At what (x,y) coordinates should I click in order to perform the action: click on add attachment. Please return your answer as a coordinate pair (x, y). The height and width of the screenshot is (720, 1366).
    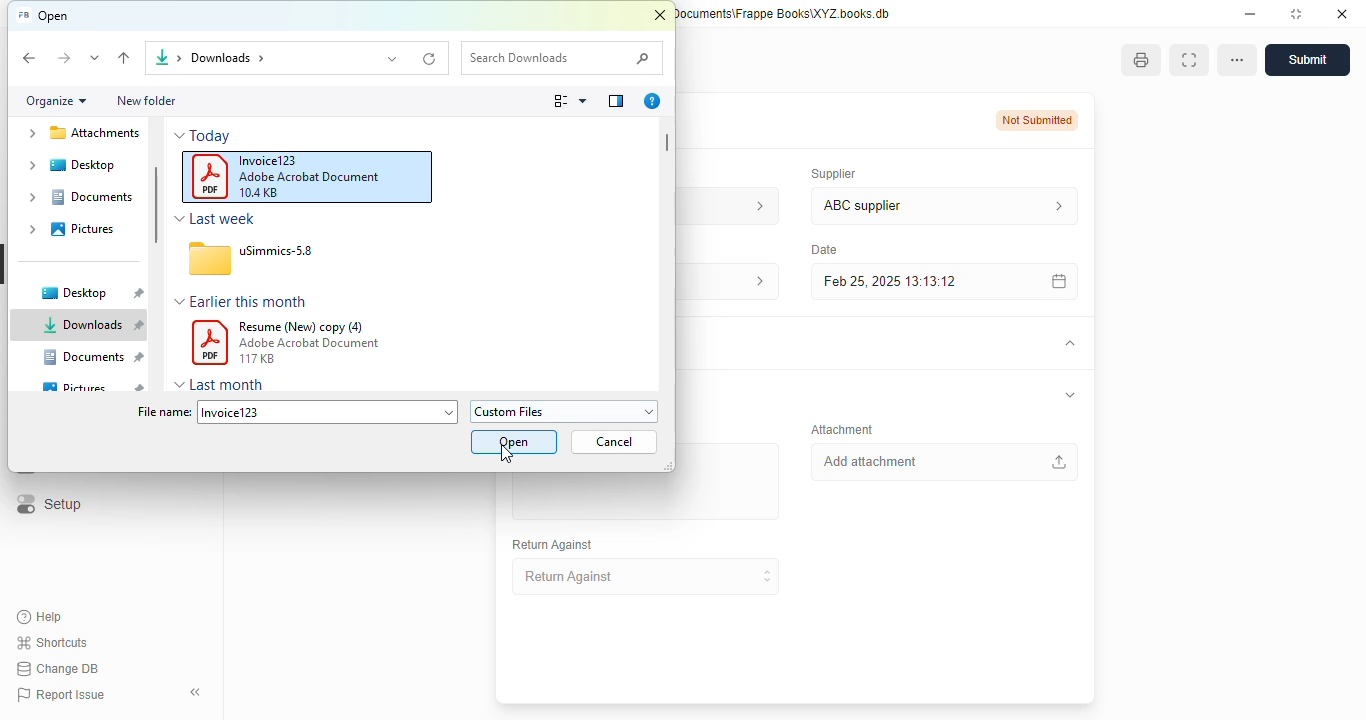
    Looking at the image, I should click on (943, 462).